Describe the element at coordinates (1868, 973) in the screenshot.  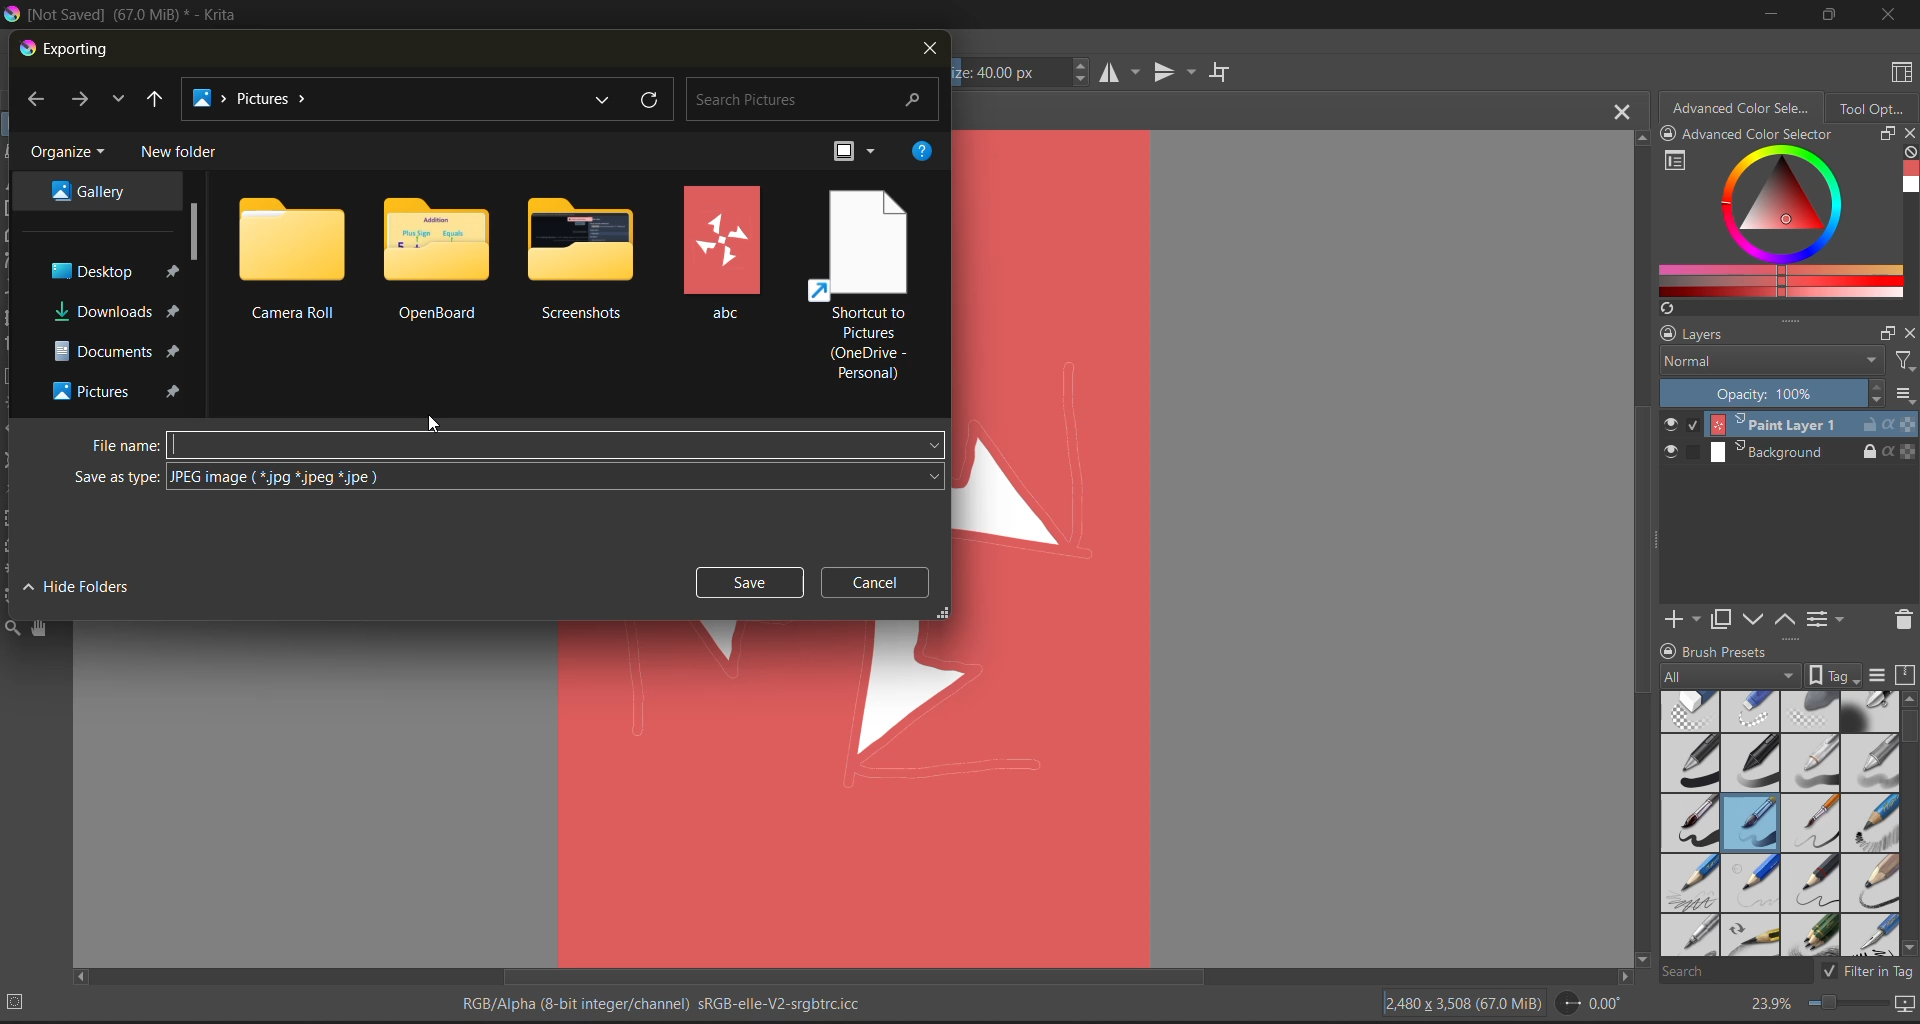
I see `filter tag` at that location.